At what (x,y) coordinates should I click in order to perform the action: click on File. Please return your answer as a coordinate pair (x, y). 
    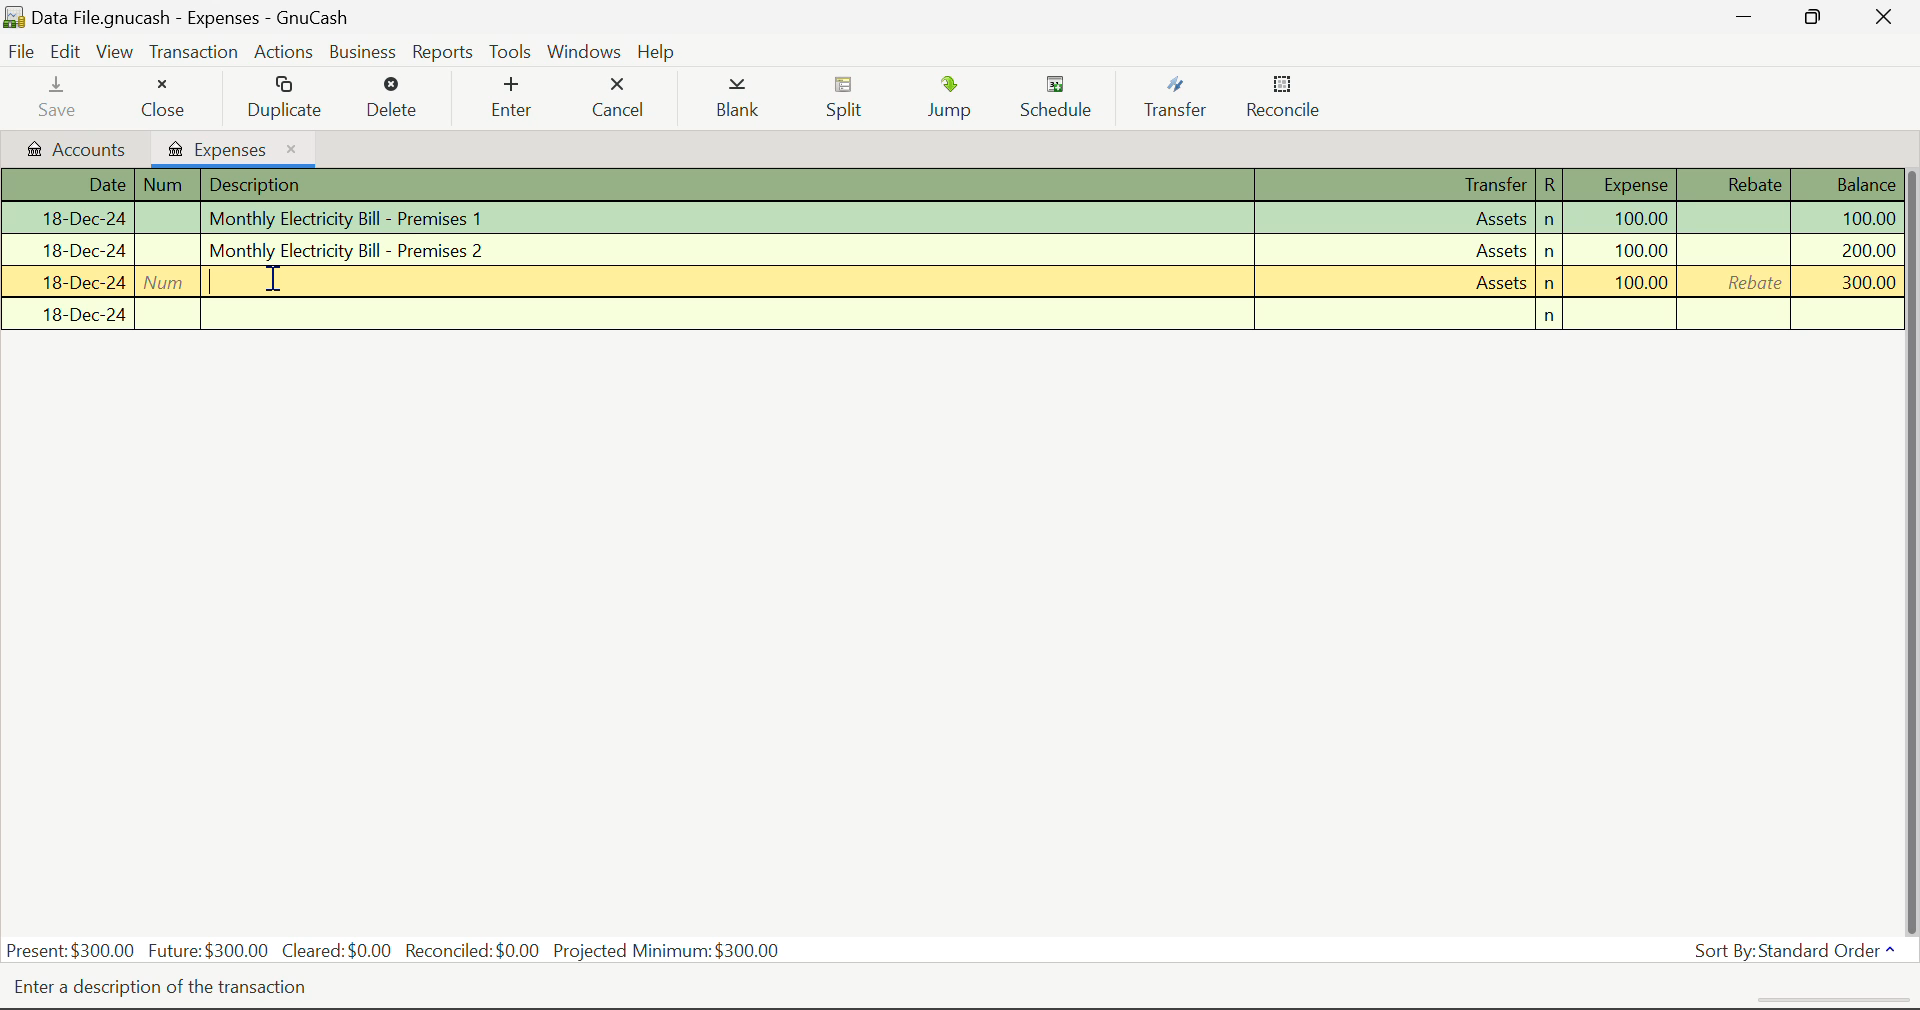
    Looking at the image, I should click on (24, 50).